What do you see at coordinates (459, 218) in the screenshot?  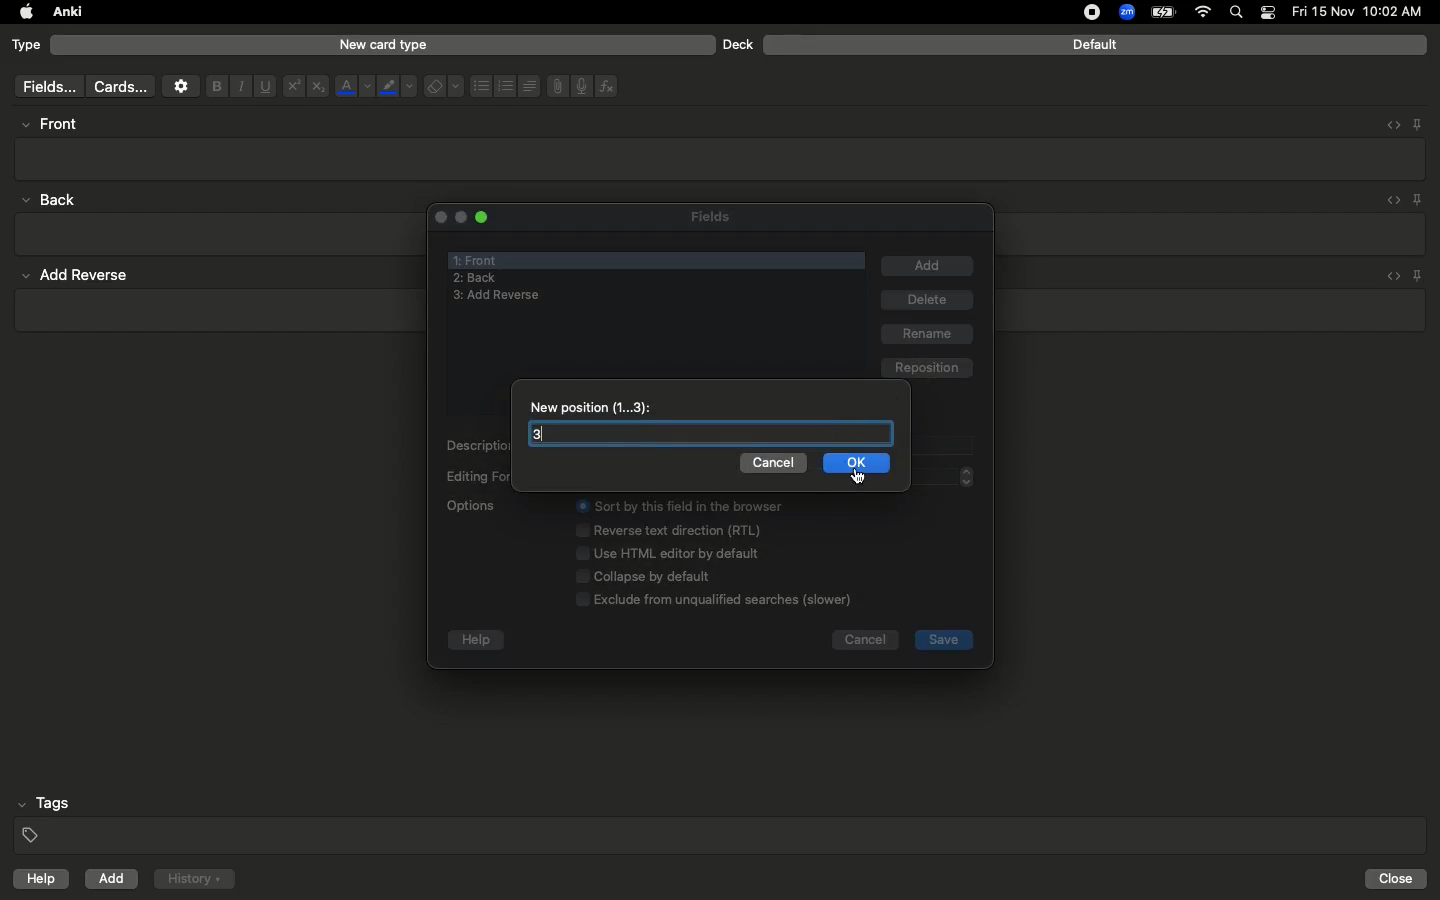 I see `minimize` at bounding box center [459, 218].